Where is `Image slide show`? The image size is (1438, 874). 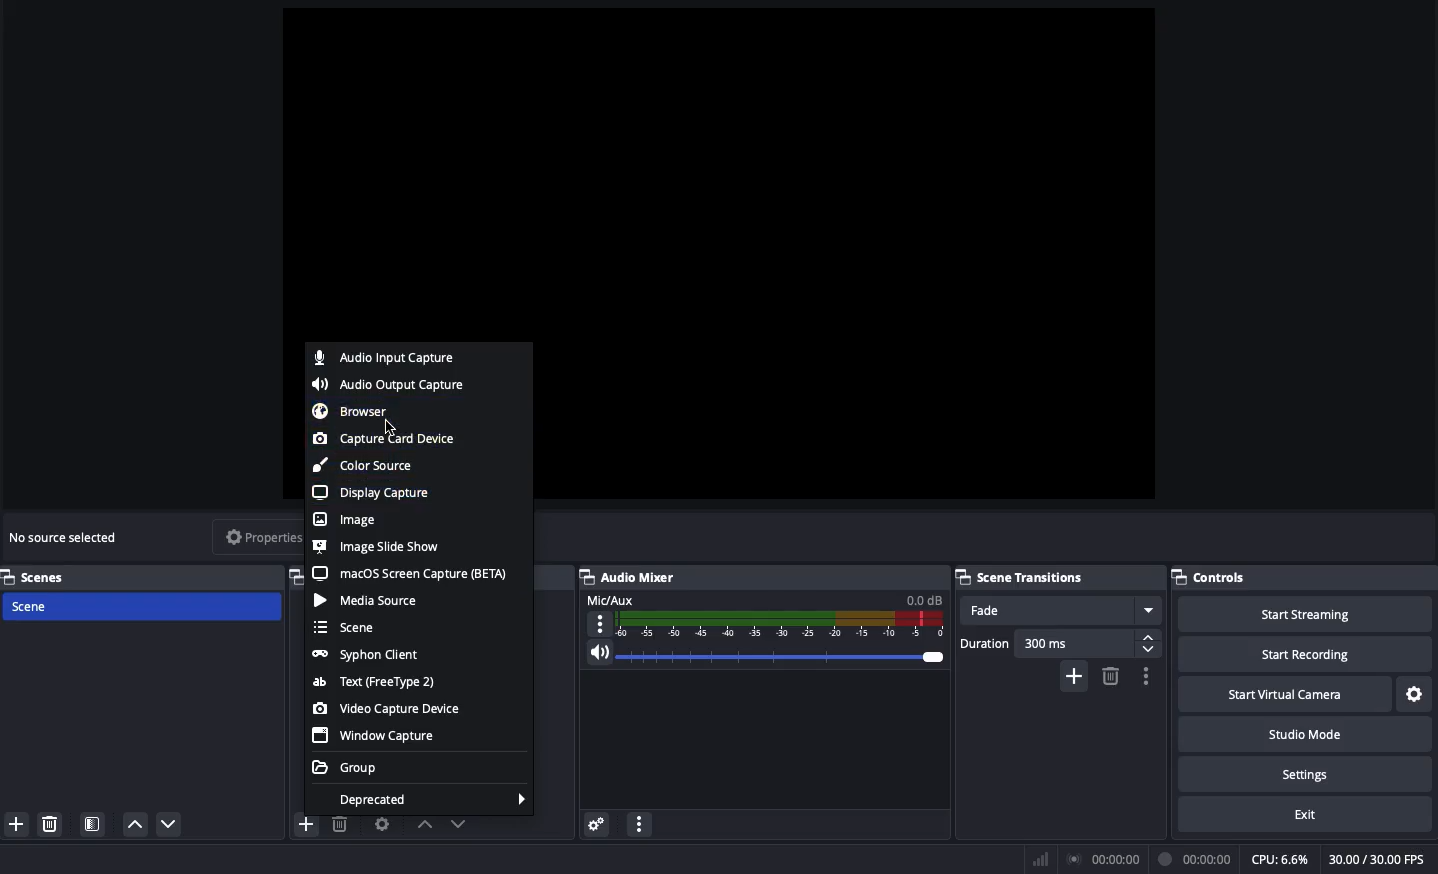
Image slide show is located at coordinates (377, 548).